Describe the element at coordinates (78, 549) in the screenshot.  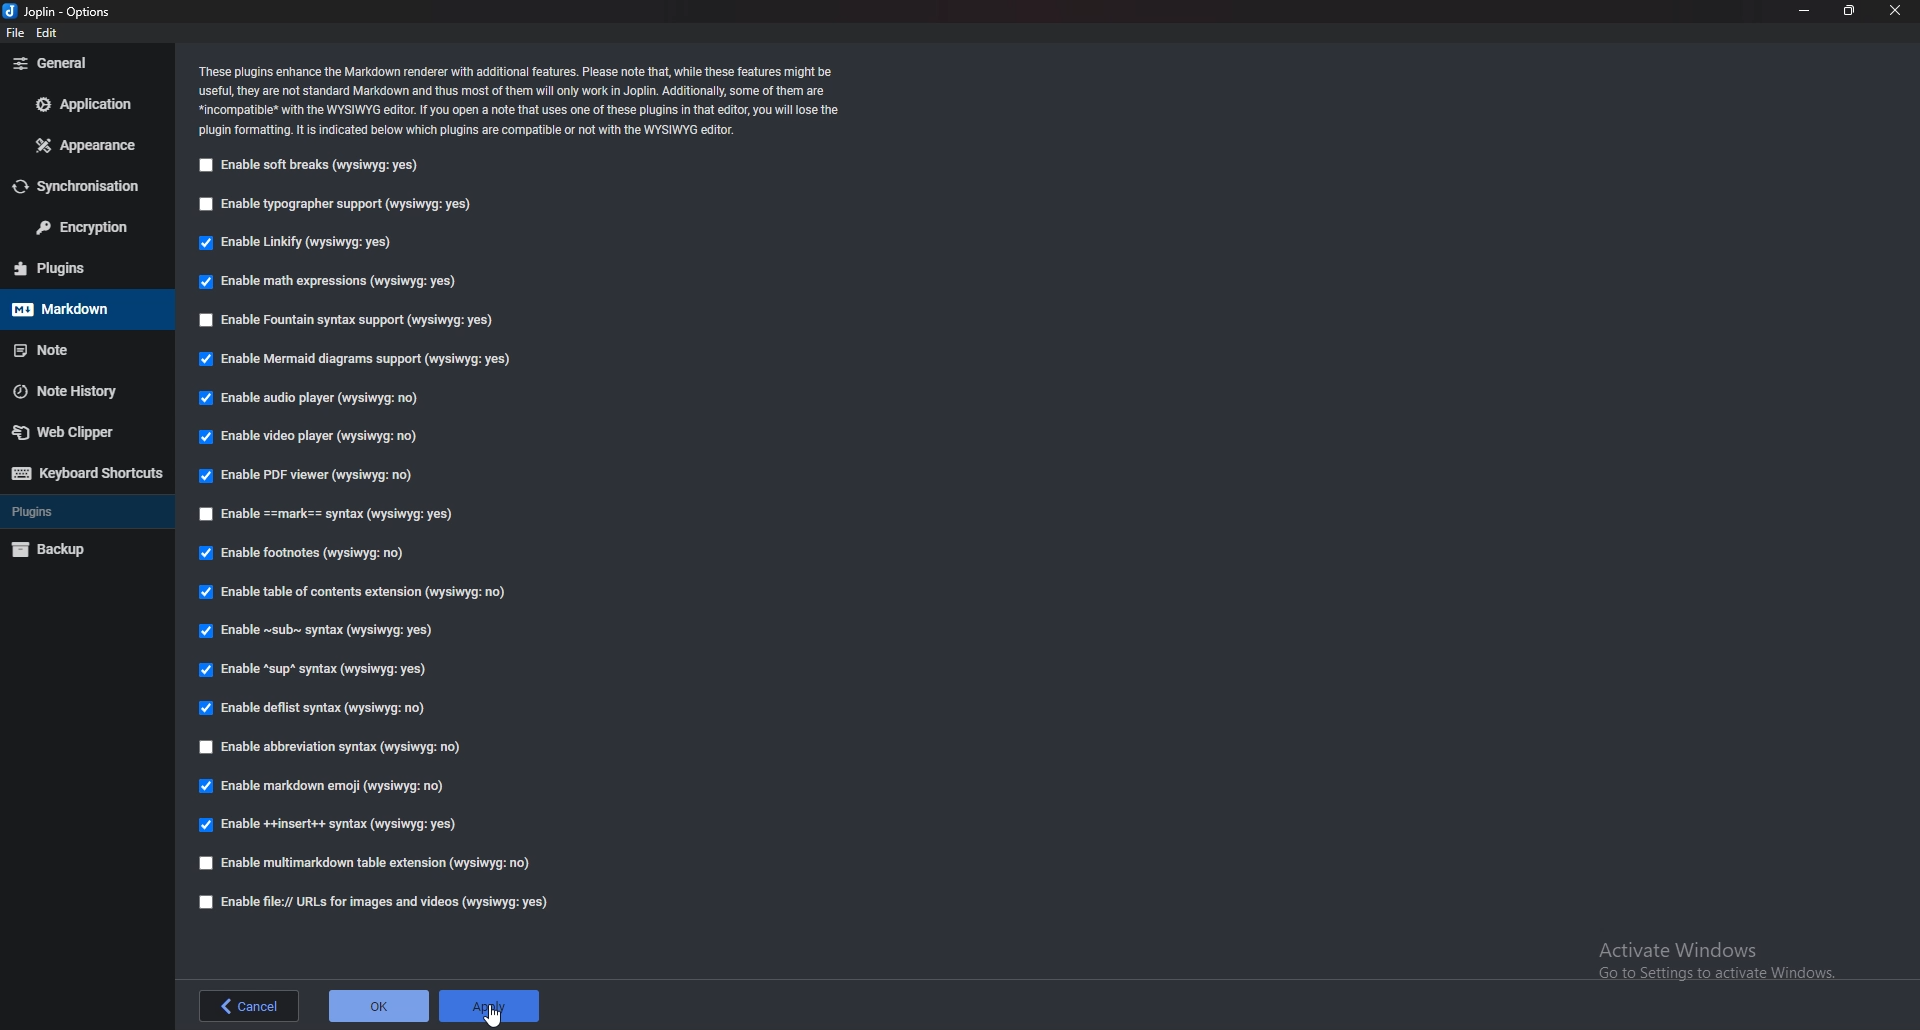
I see `Back up` at that location.